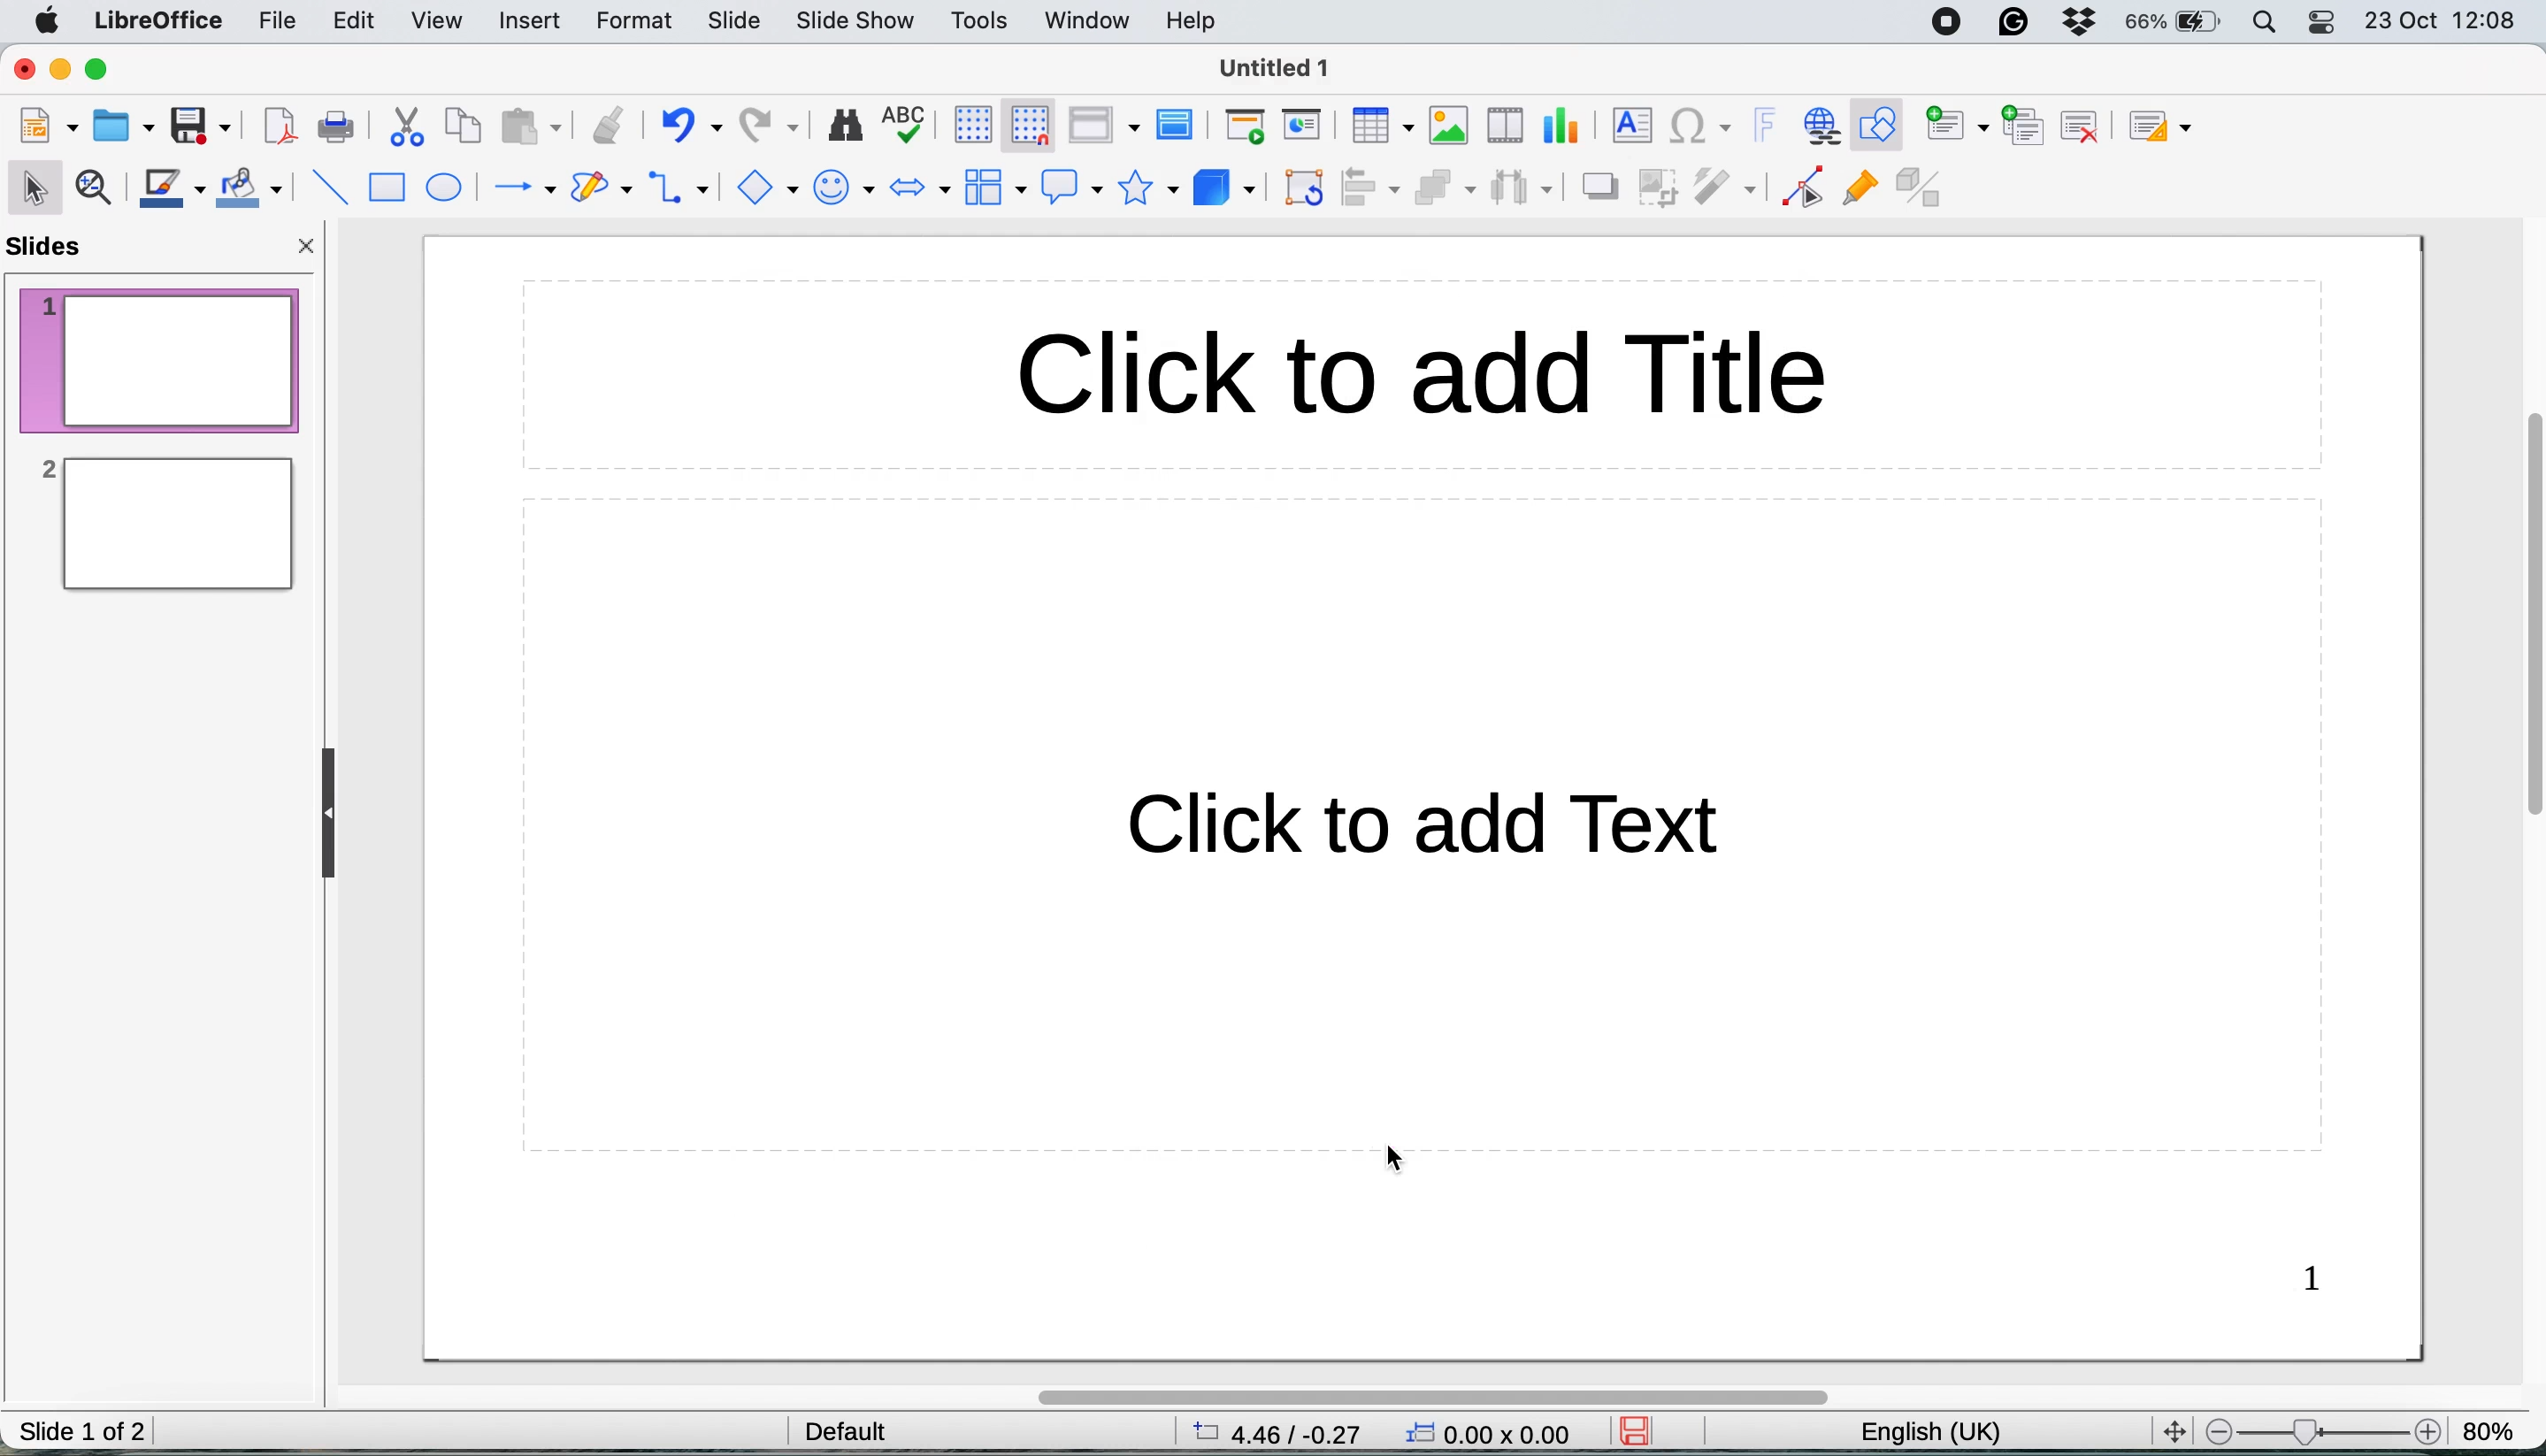 The height and width of the screenshot is (1456, 2546). What do you see at coordinates (1729, 189) in the screenshot?
I see `filter` at bounding box center [1729, 189].